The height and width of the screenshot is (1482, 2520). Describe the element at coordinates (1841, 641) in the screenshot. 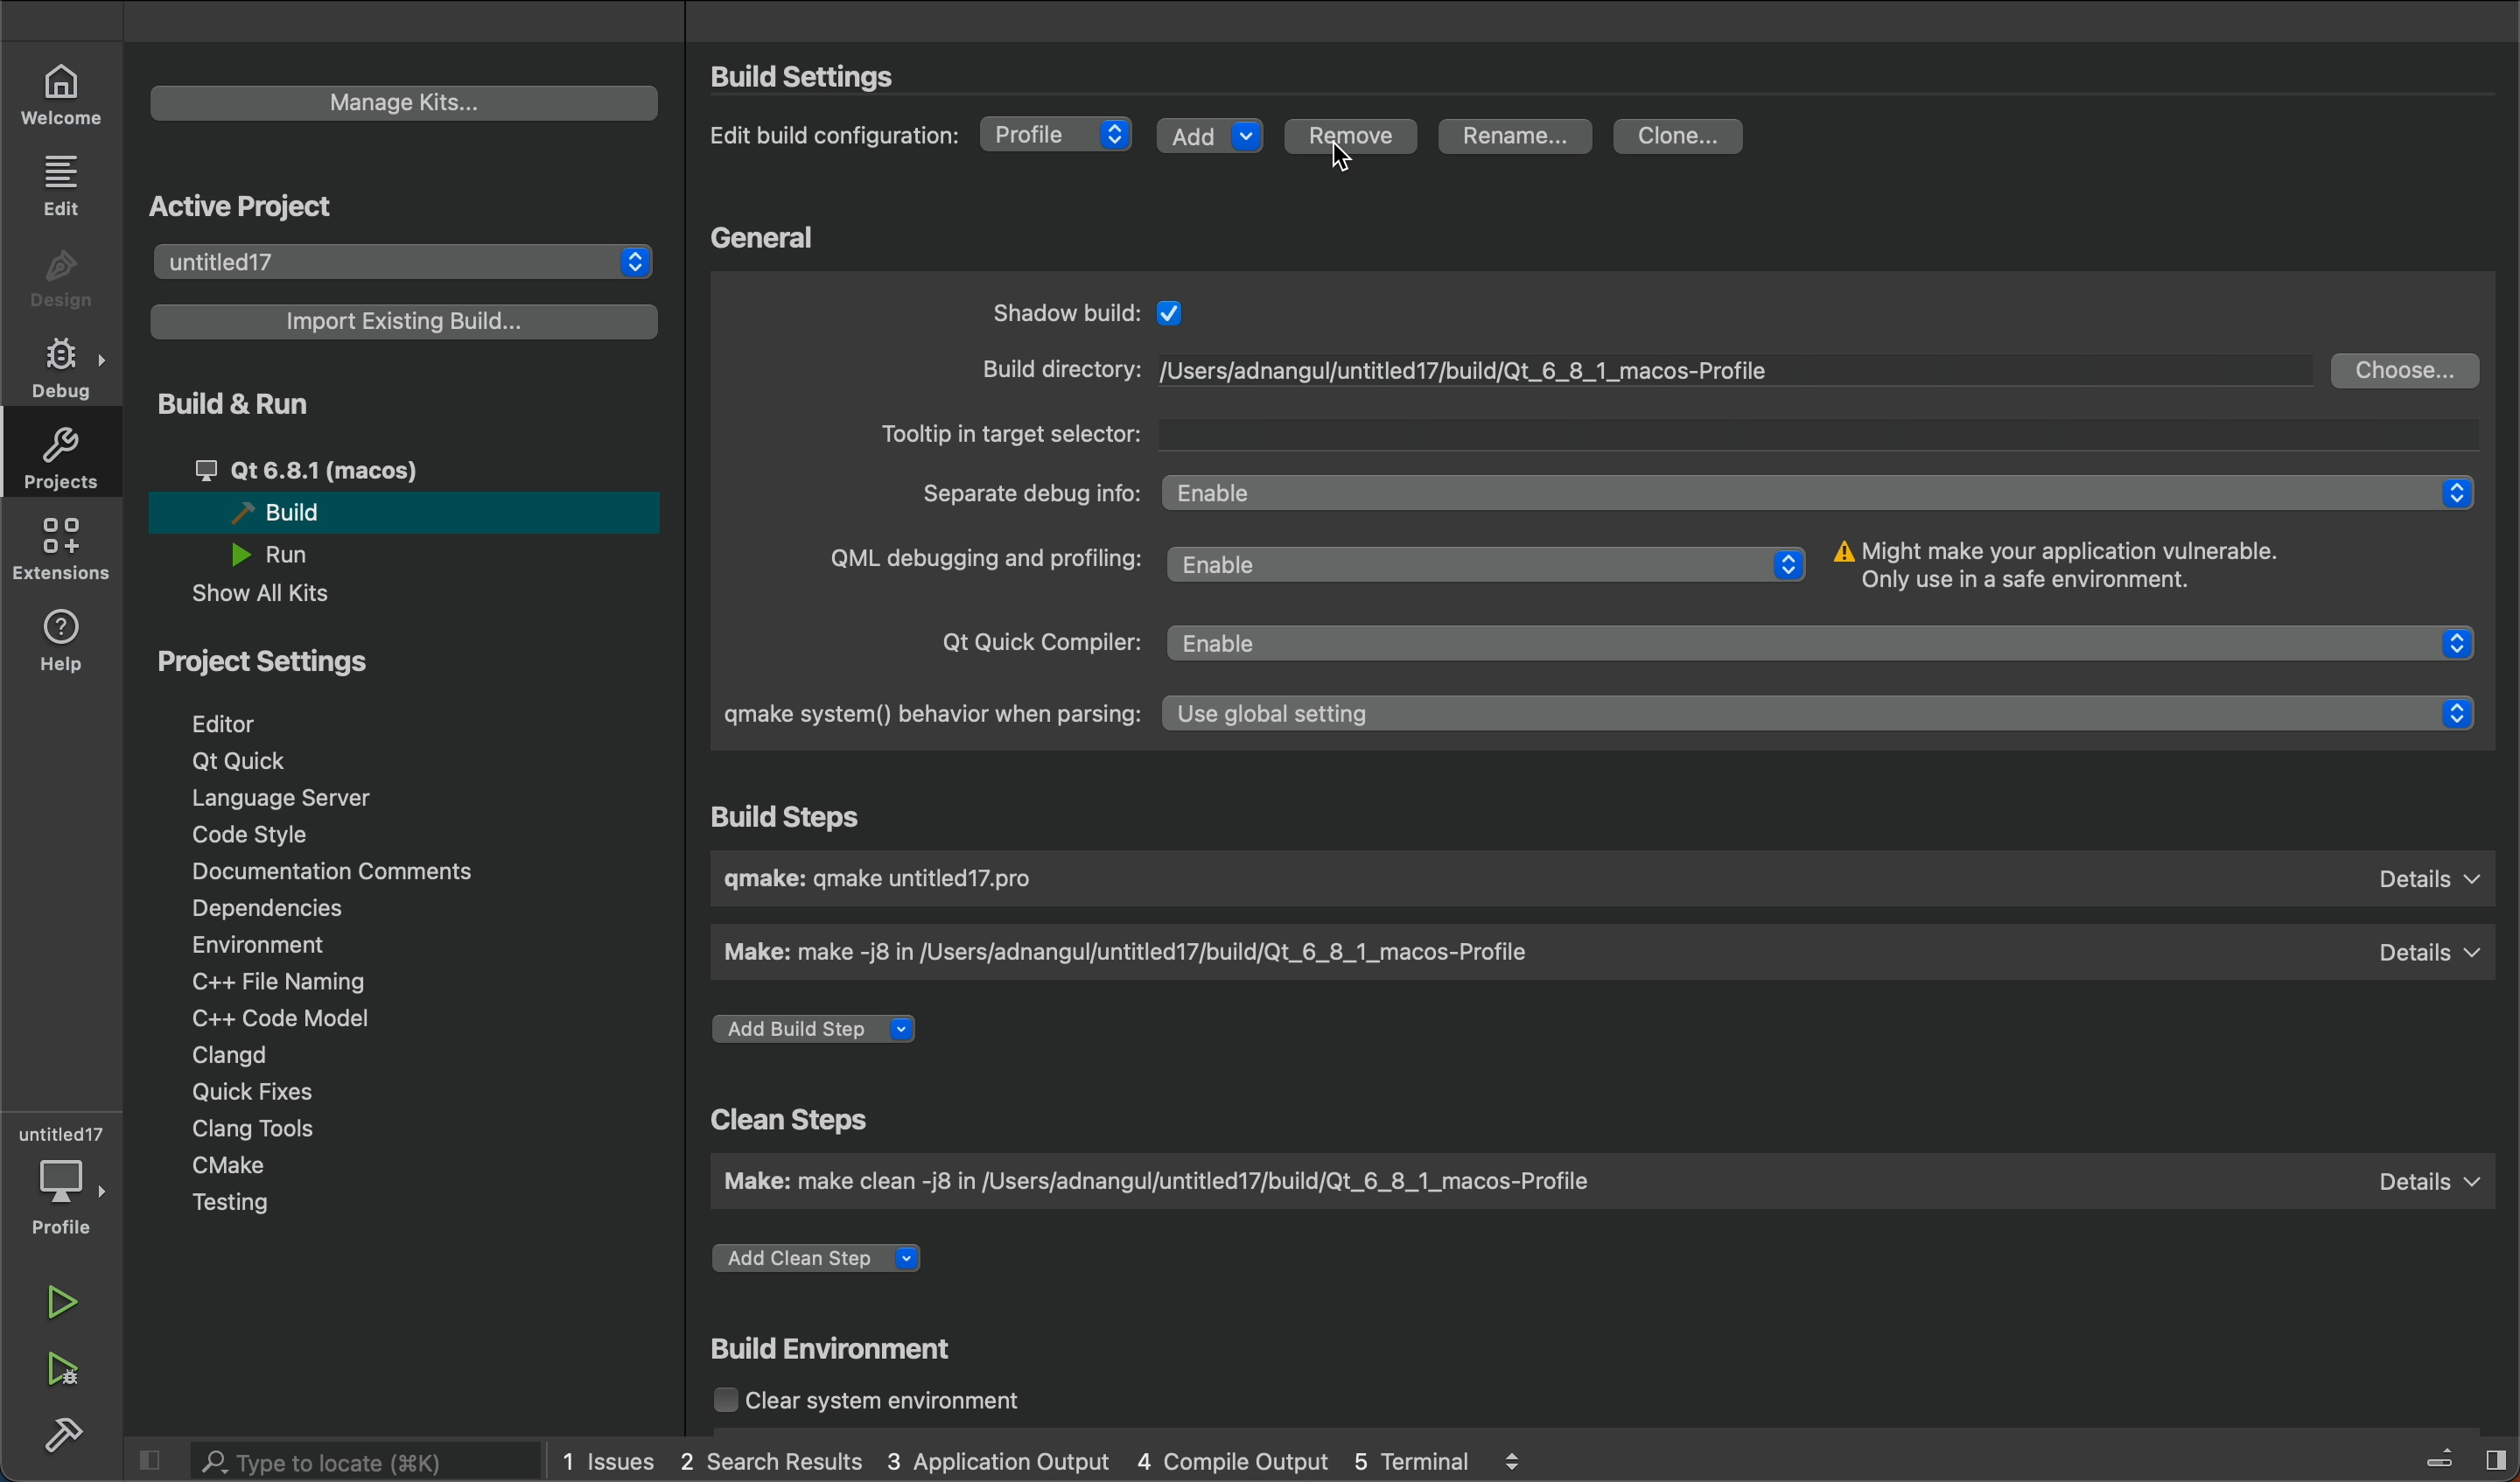

I see `enable` at that location.